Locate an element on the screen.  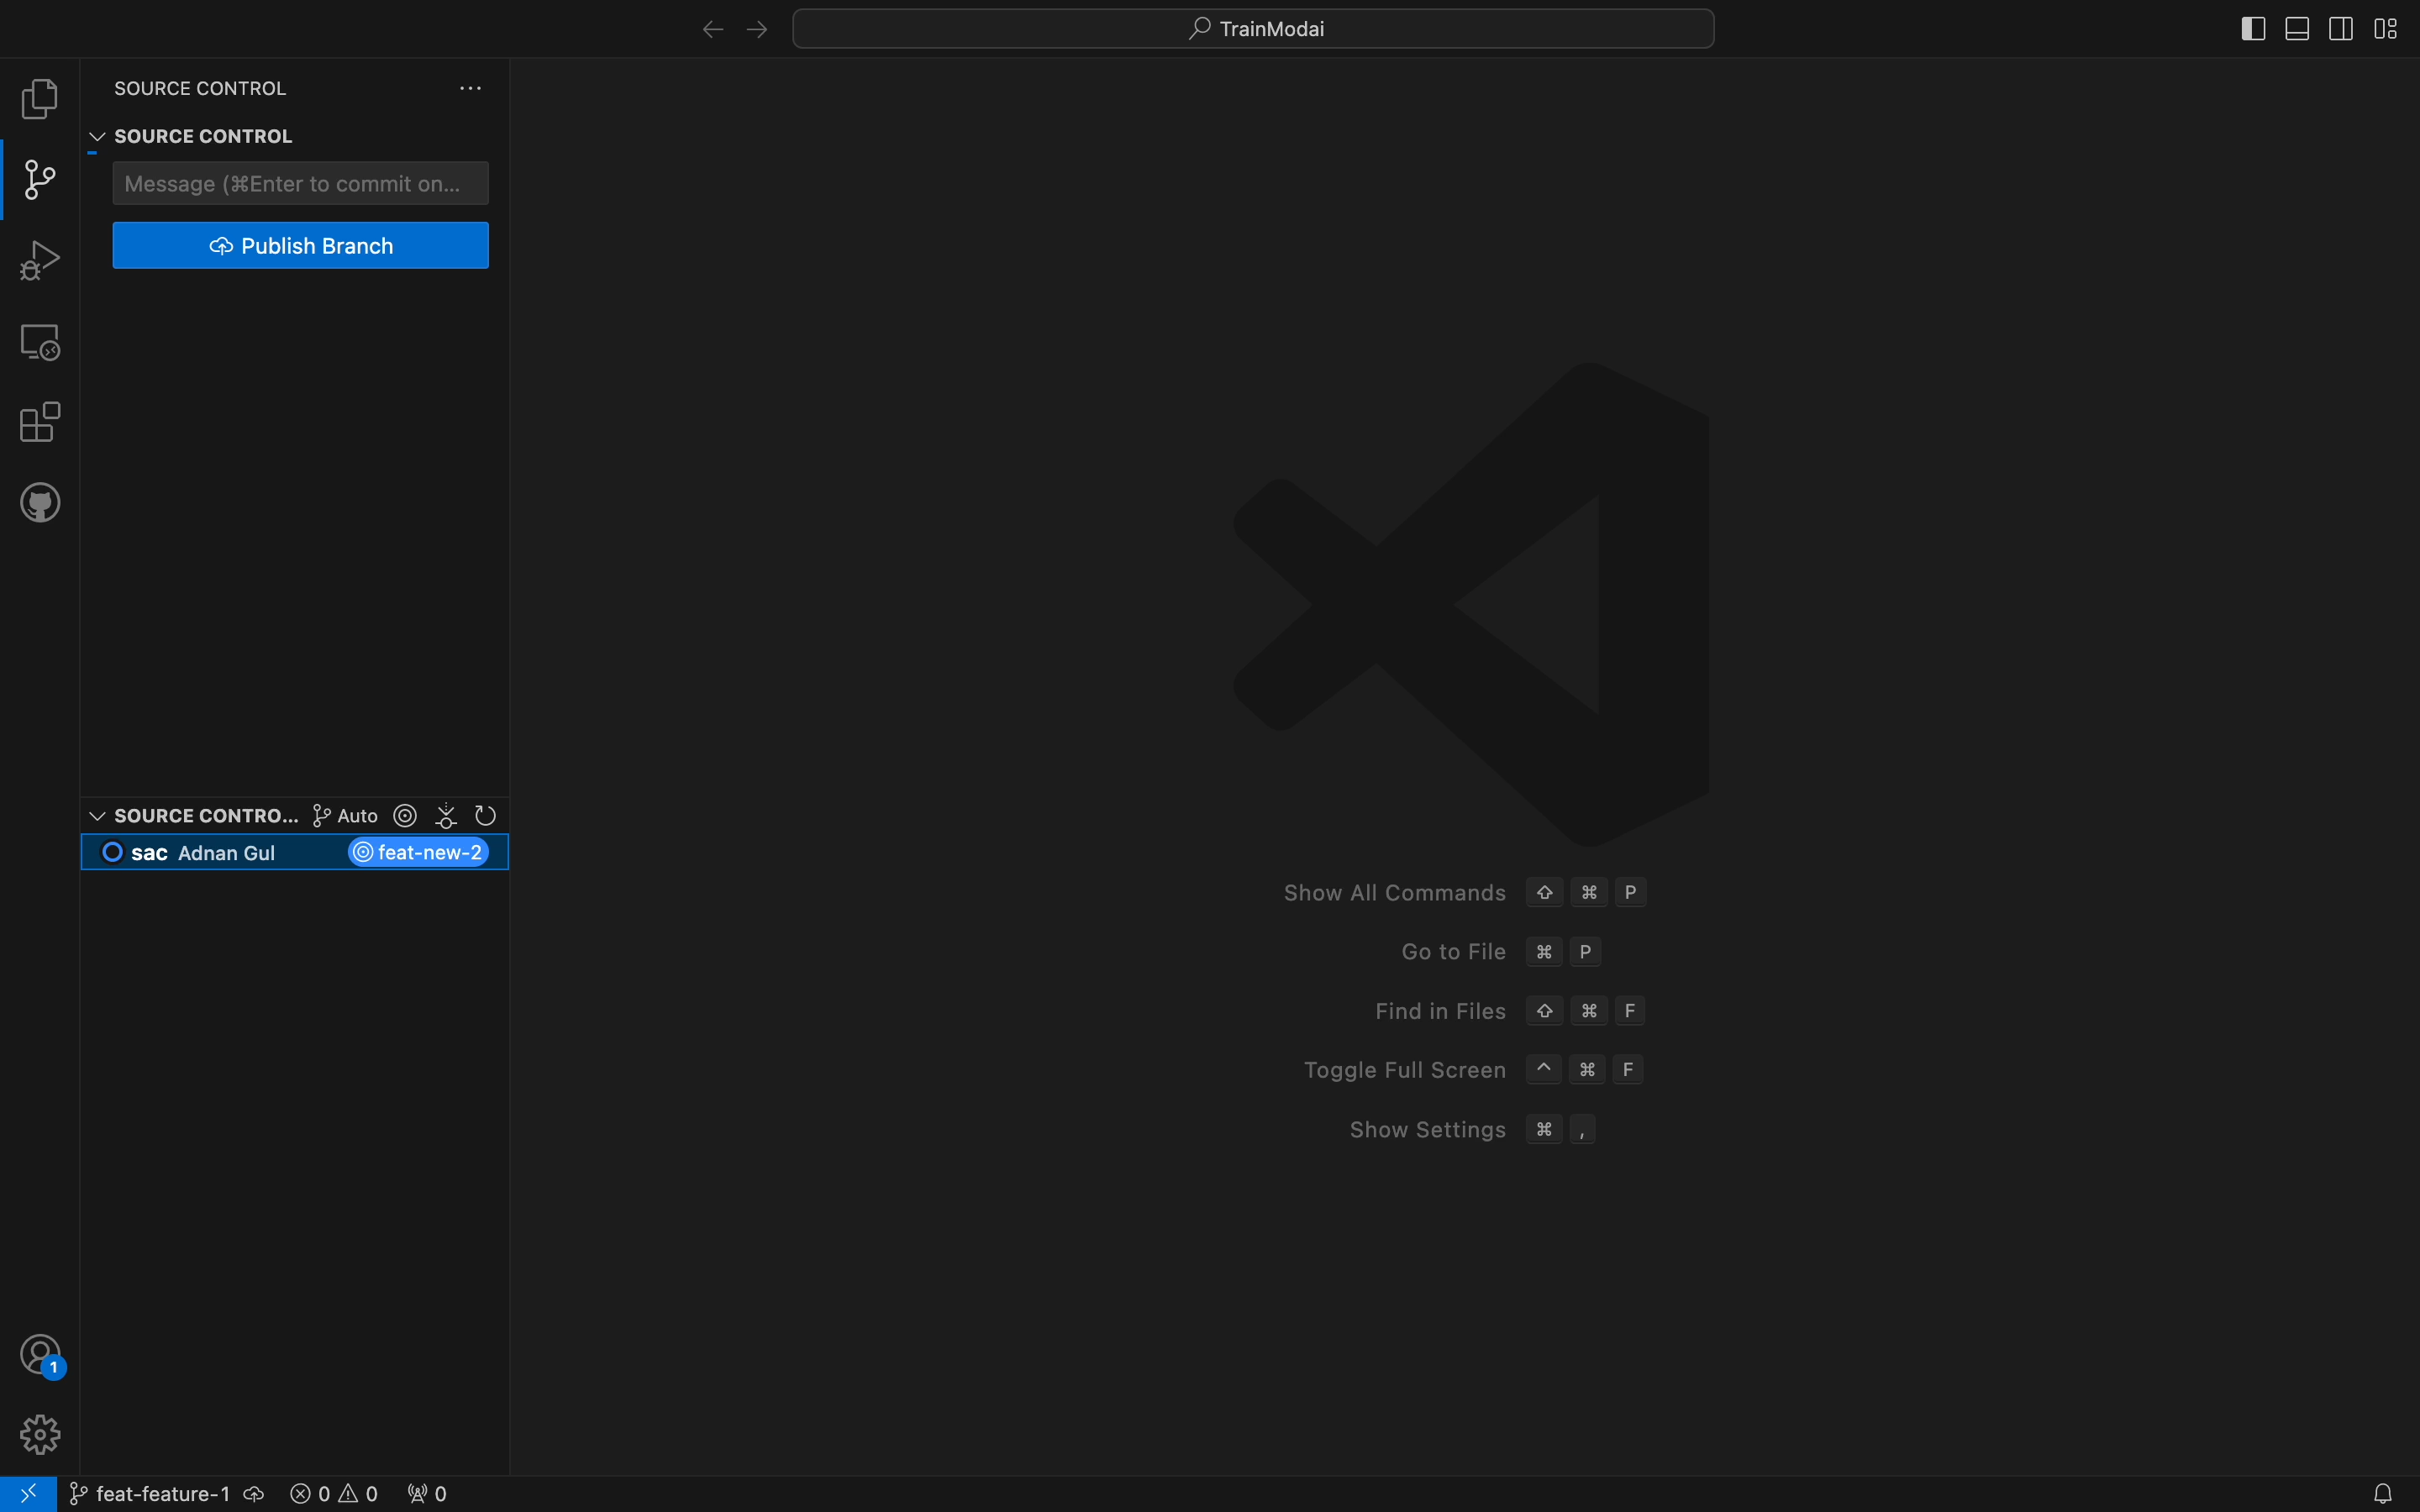
^ is located at coordinates (1544, 1070).